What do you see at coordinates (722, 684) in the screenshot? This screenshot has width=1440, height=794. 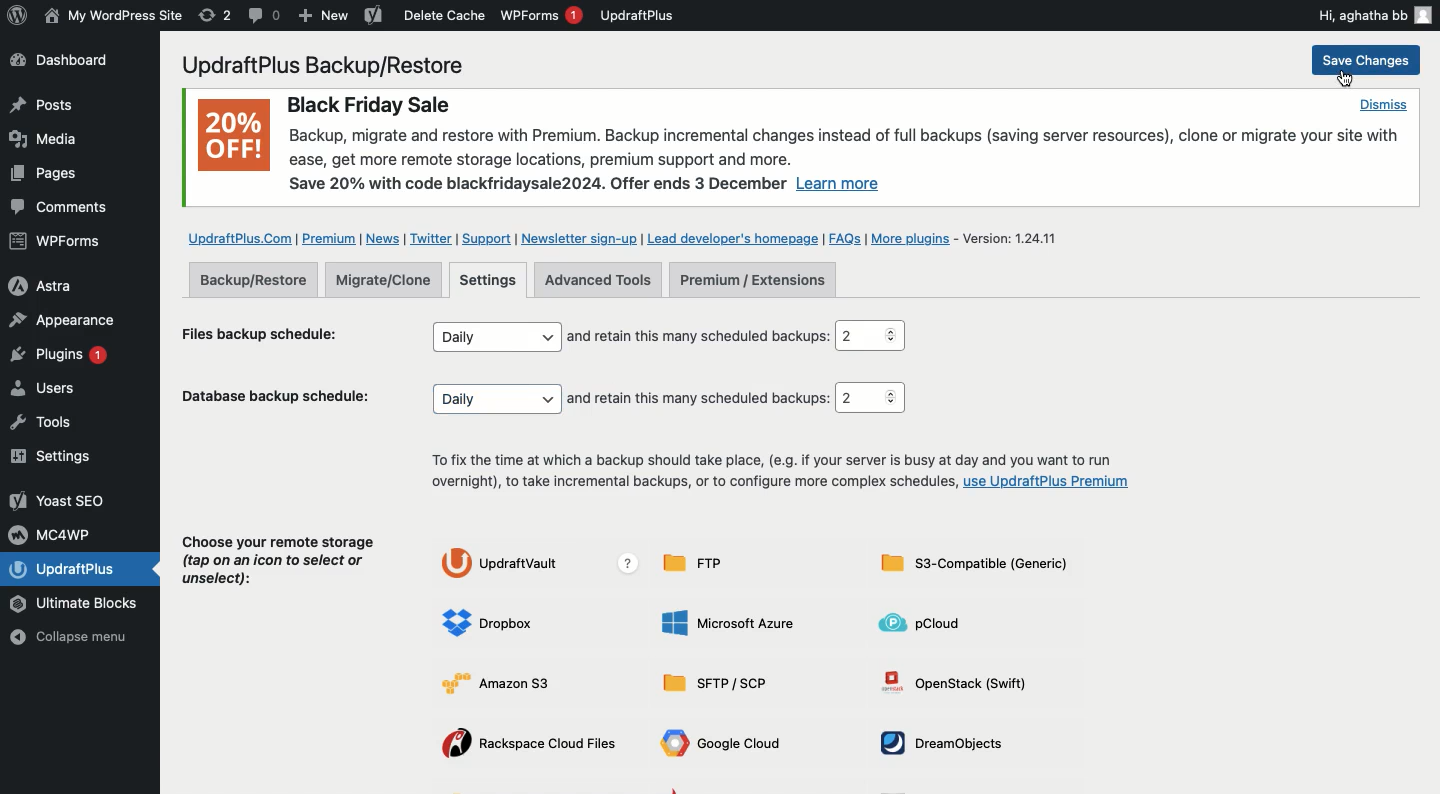 I see `Sftp SCP` at bounding box center [722, 684].